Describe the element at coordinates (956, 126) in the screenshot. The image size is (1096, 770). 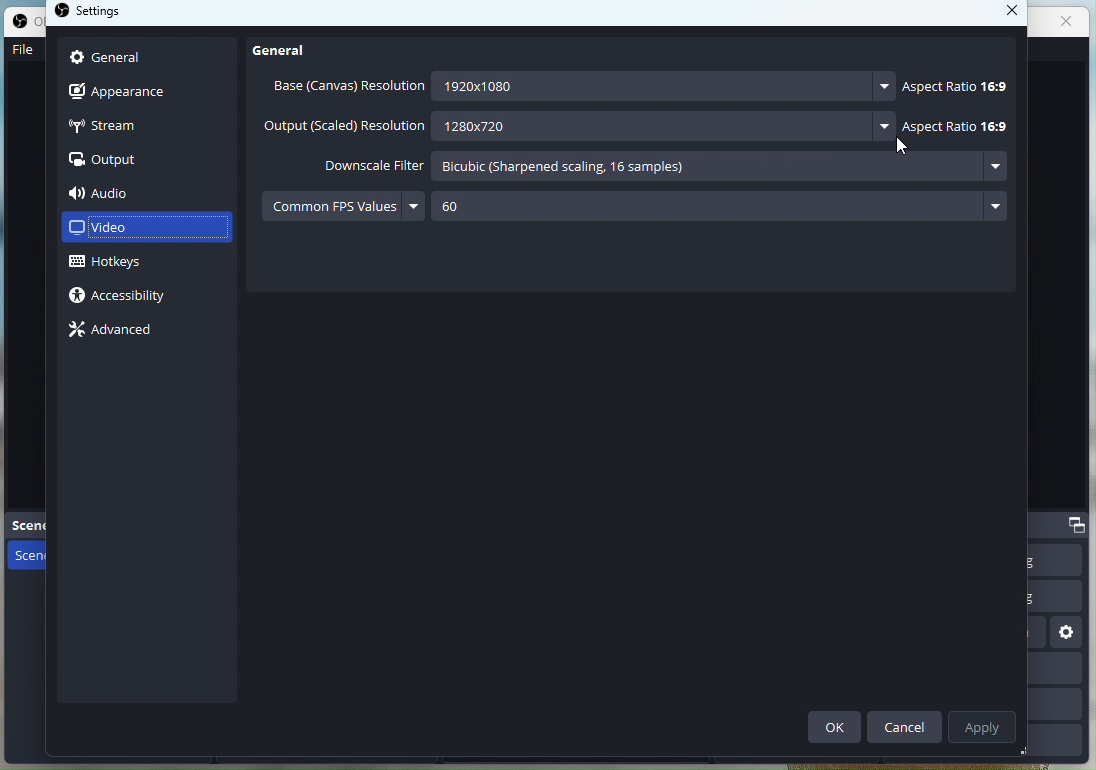
I see `Aspect ratio 16:9` at that location.